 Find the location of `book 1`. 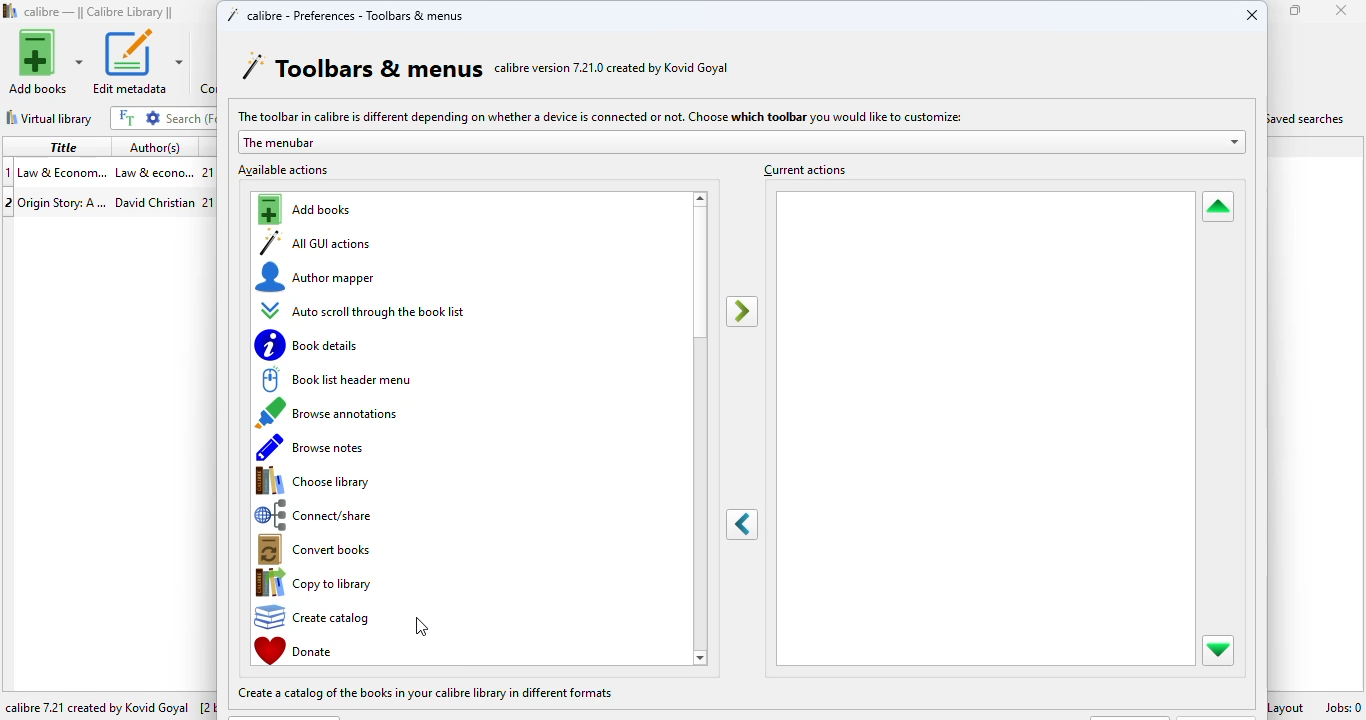

book 1 is located at coordinates (107, 171).